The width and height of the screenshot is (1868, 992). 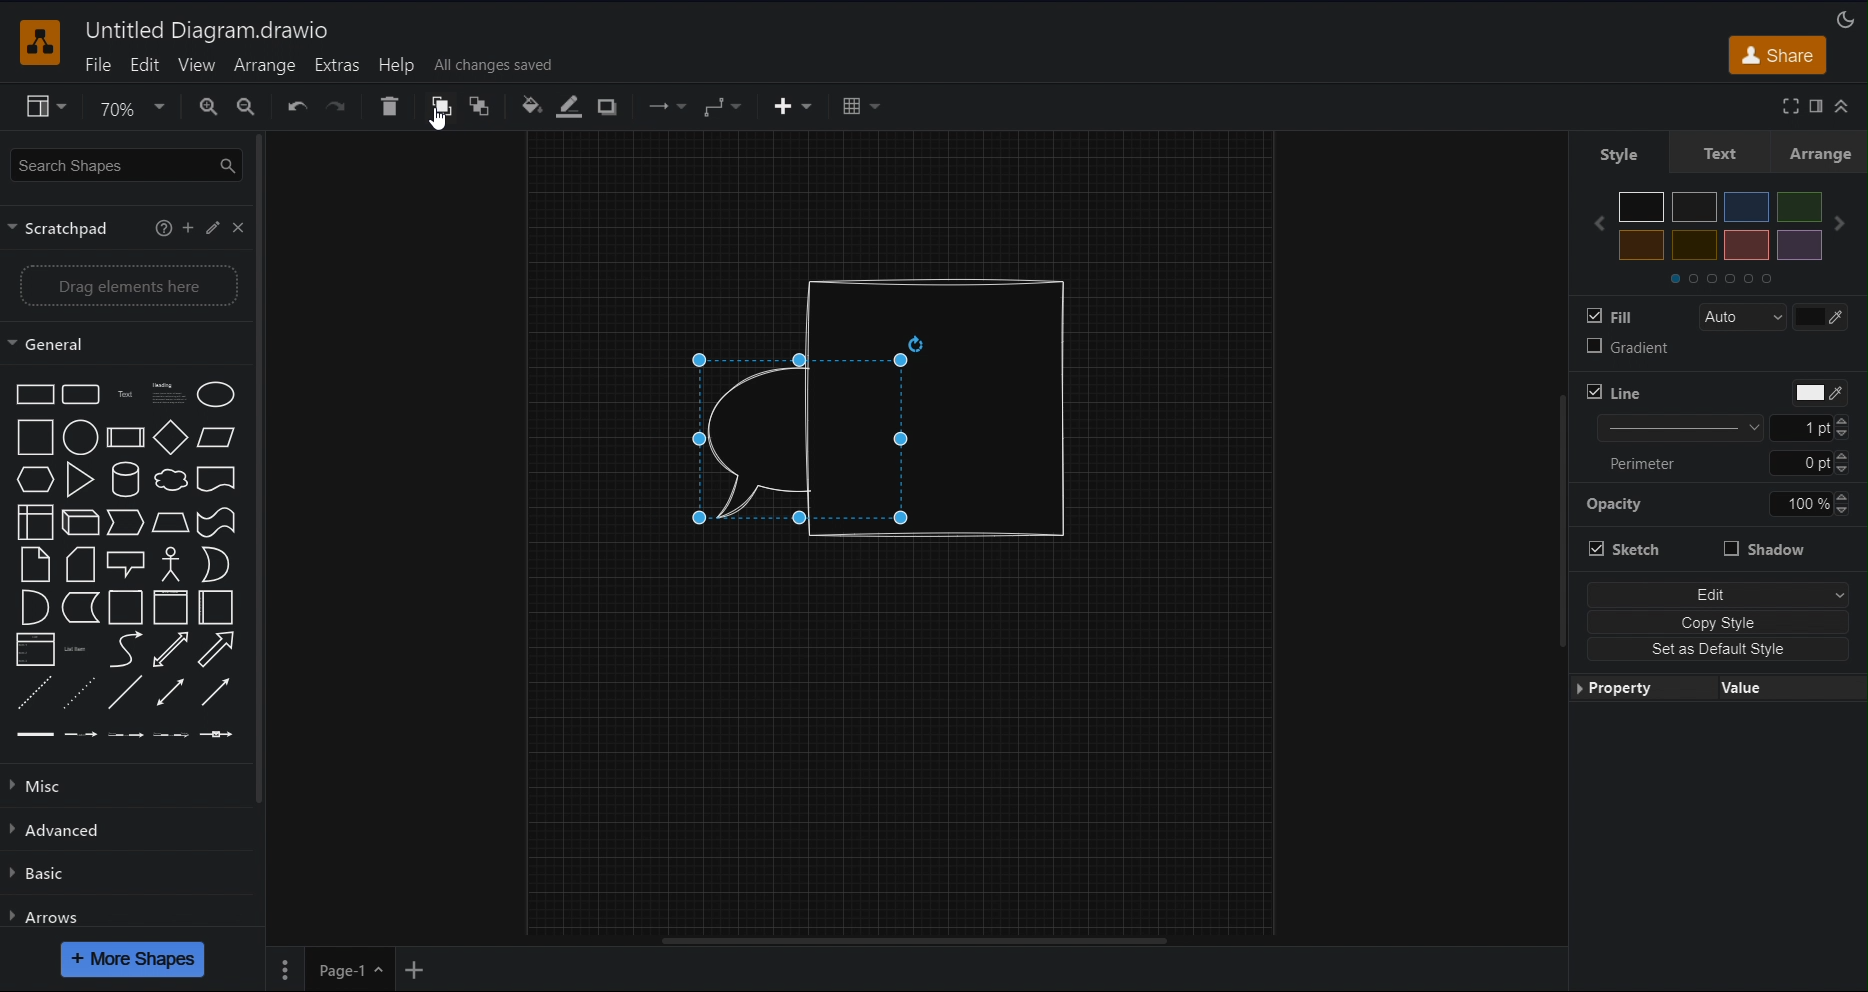 What do you see at coordinates (1680, 428) in the screenshot?
I see `Line thickness options` at bounding box center [1680, 428].